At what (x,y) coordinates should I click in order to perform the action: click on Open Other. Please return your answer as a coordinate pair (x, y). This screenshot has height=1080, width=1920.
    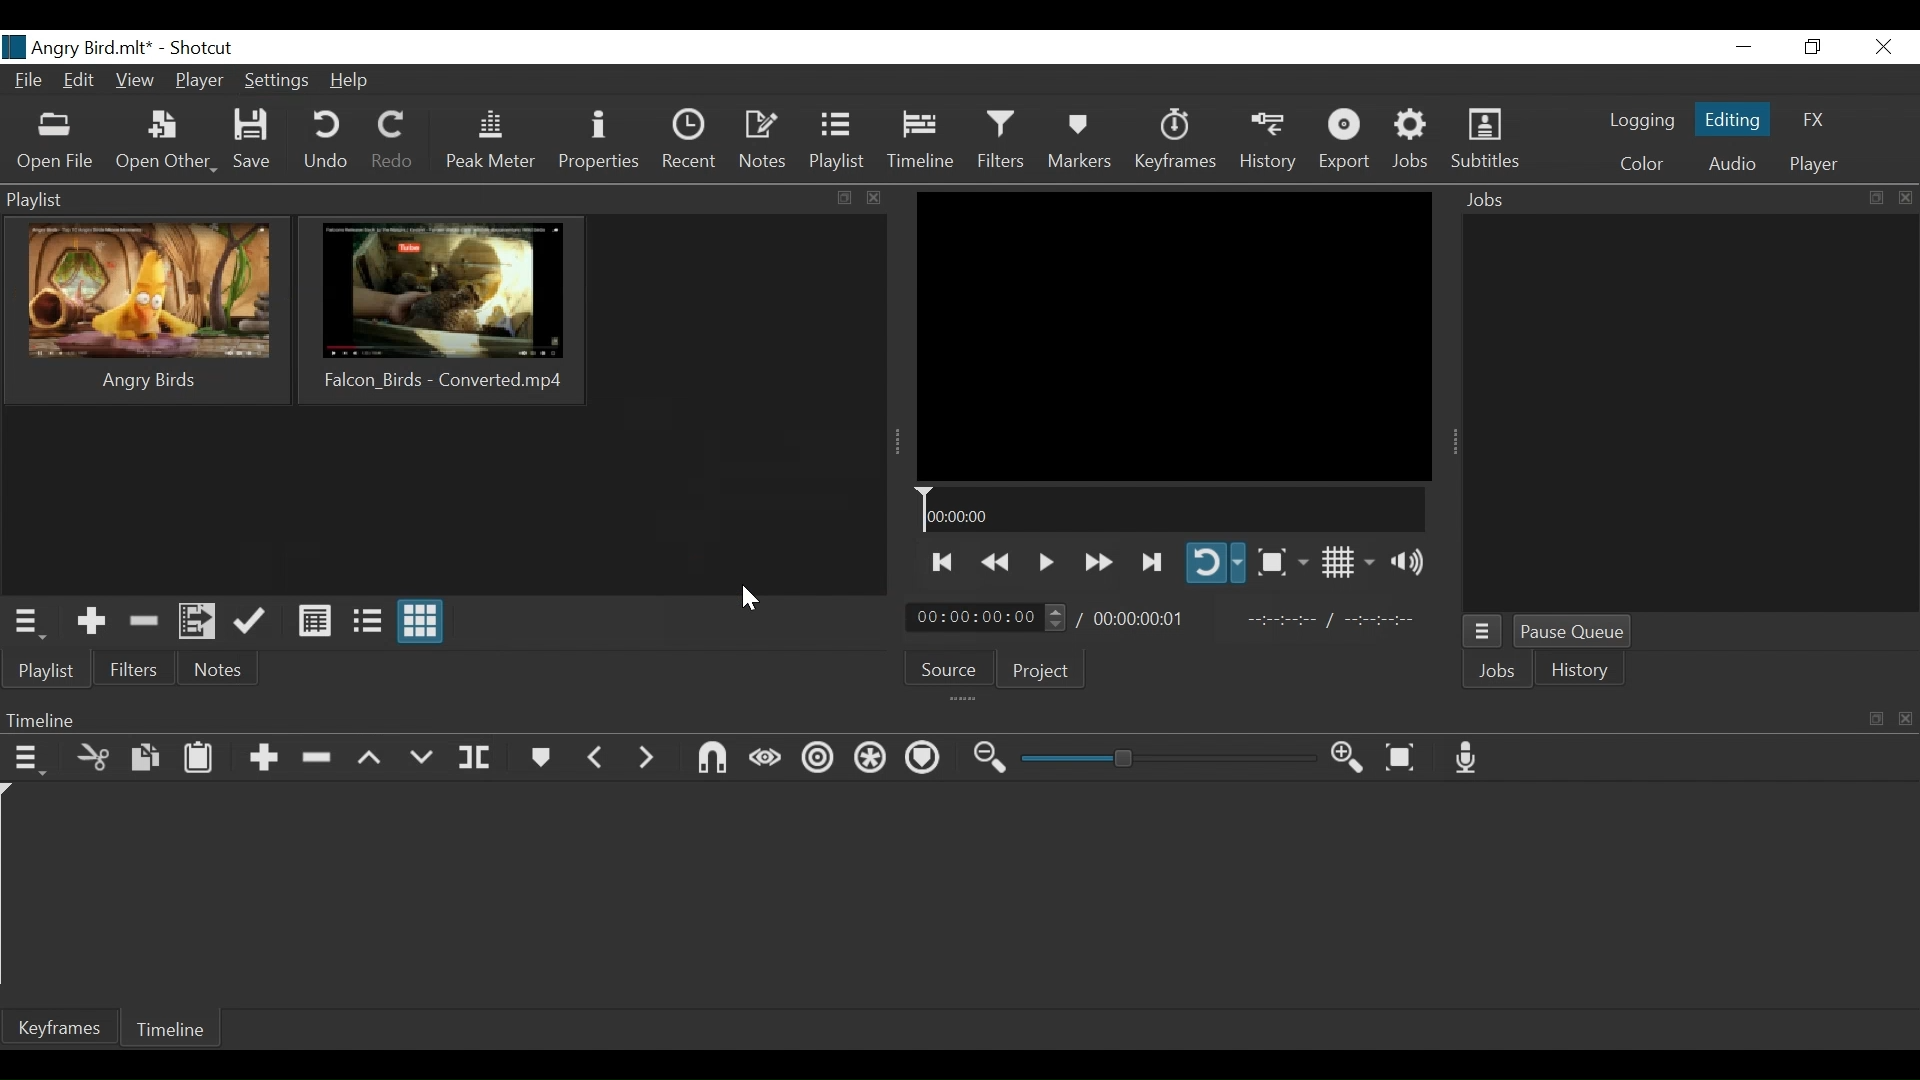
    Looking at the image, I should click on (169, 143).